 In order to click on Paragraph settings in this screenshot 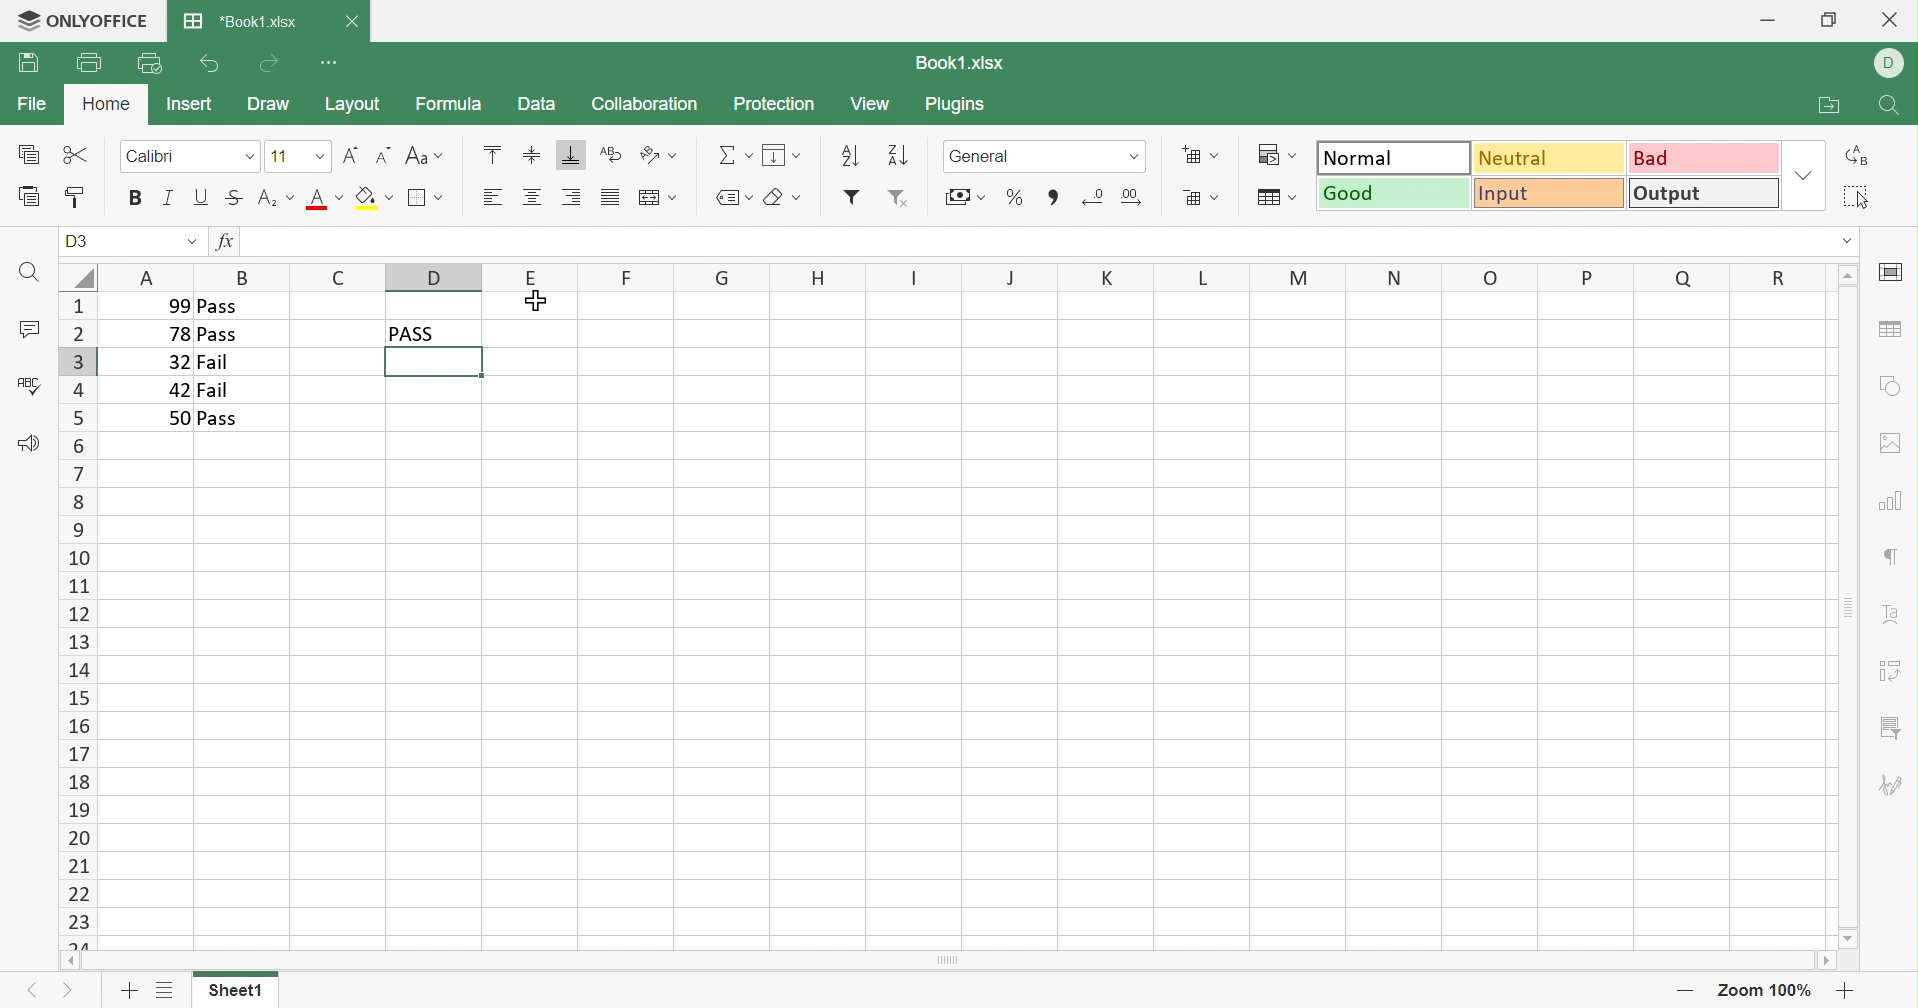, I will do `click(1896, 555)`.